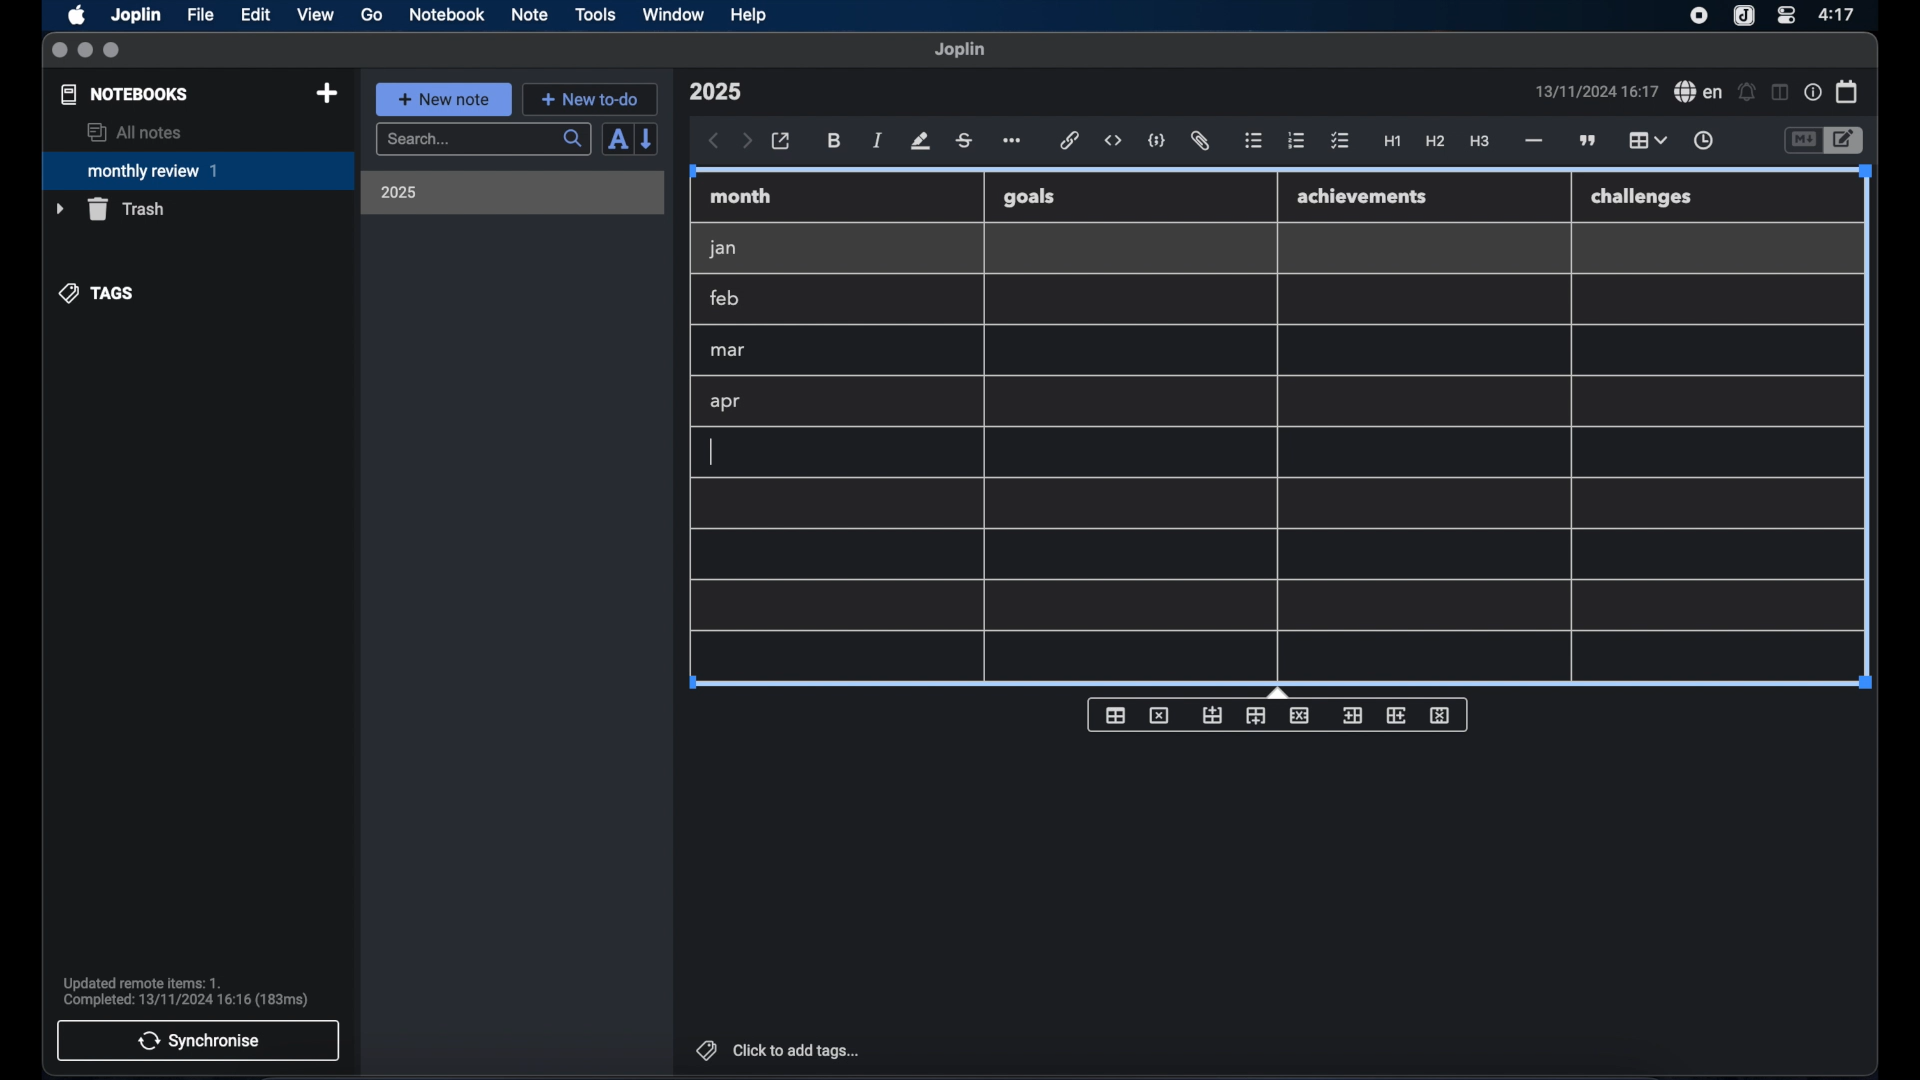 The height and width of the screenshot is (1080, 1920). I want to click on table highlighted, so click(1645, 140).